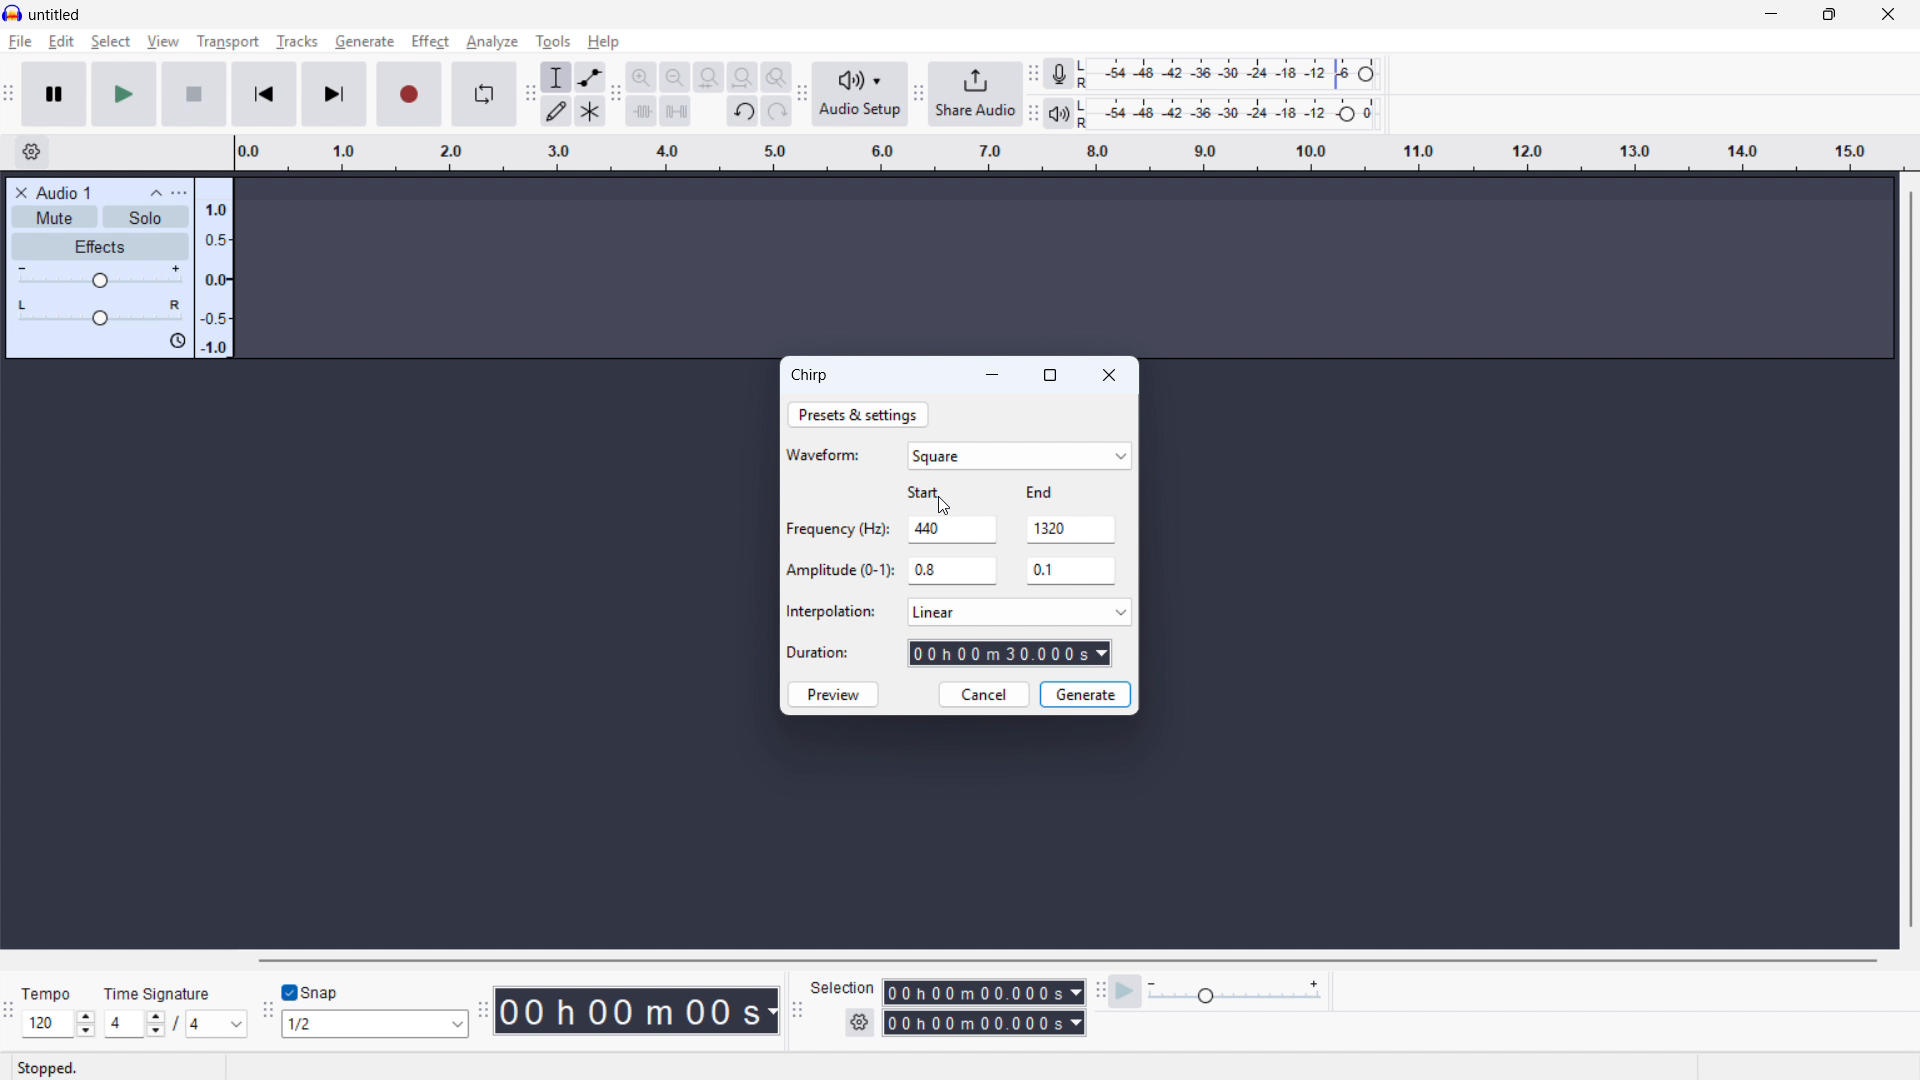 This screenshot has height=1080, width=1920. Describe the element at coordinates (1832, 15) in the screenshot. I see `maximise ` at that location.